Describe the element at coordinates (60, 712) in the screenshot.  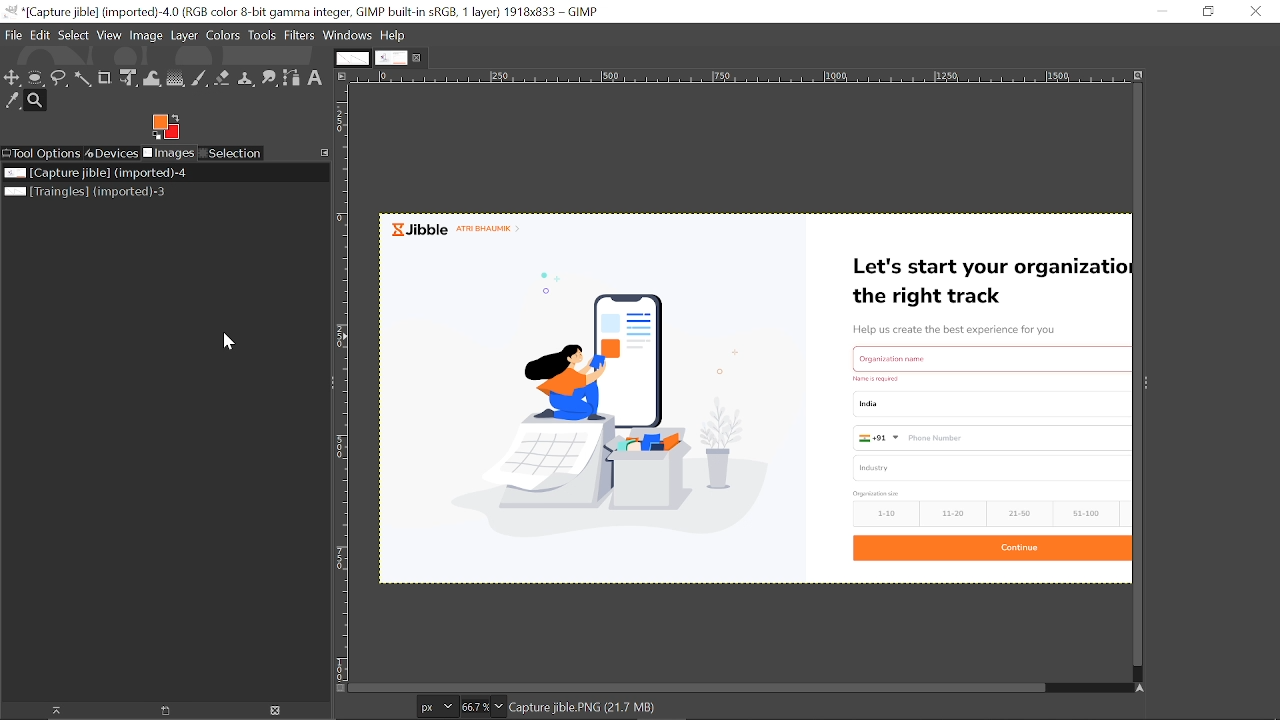
I see `Raise this image's display` at that location.